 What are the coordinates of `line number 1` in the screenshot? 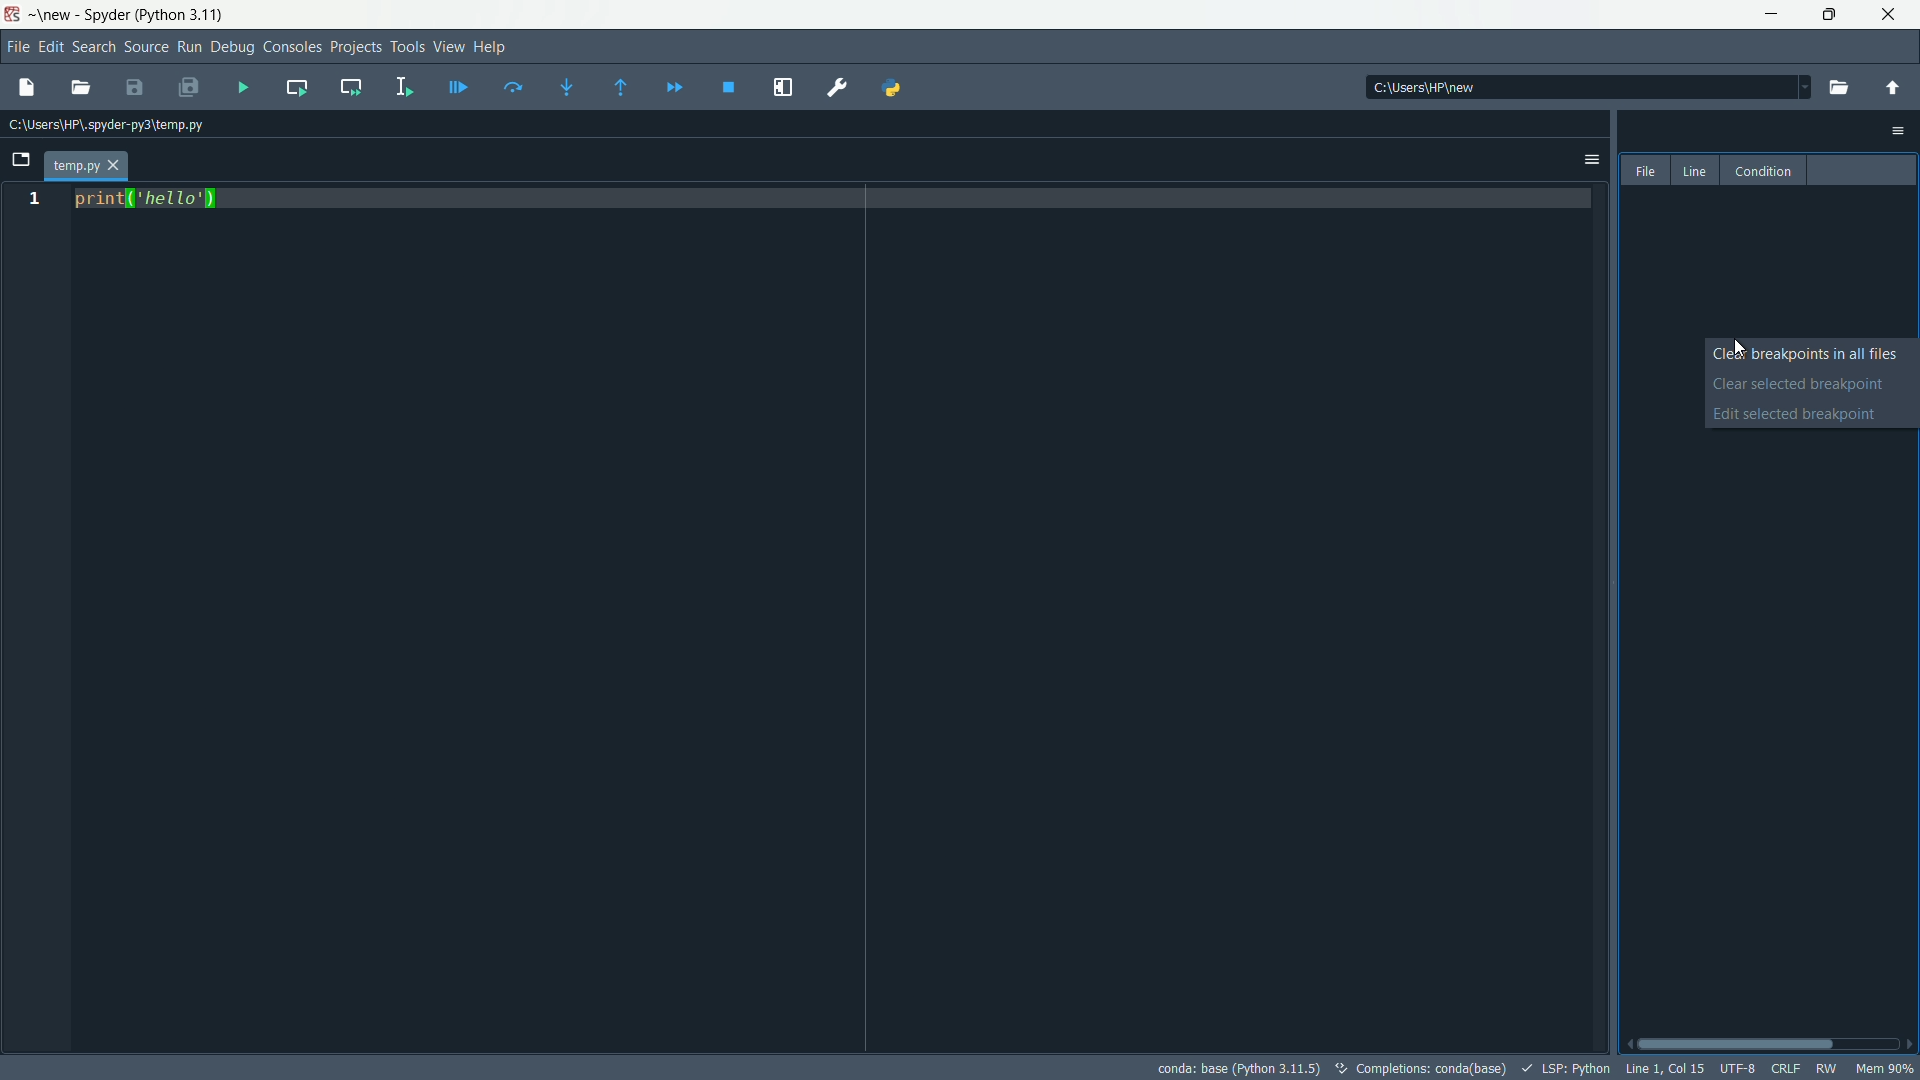 It's located at (33, 200).